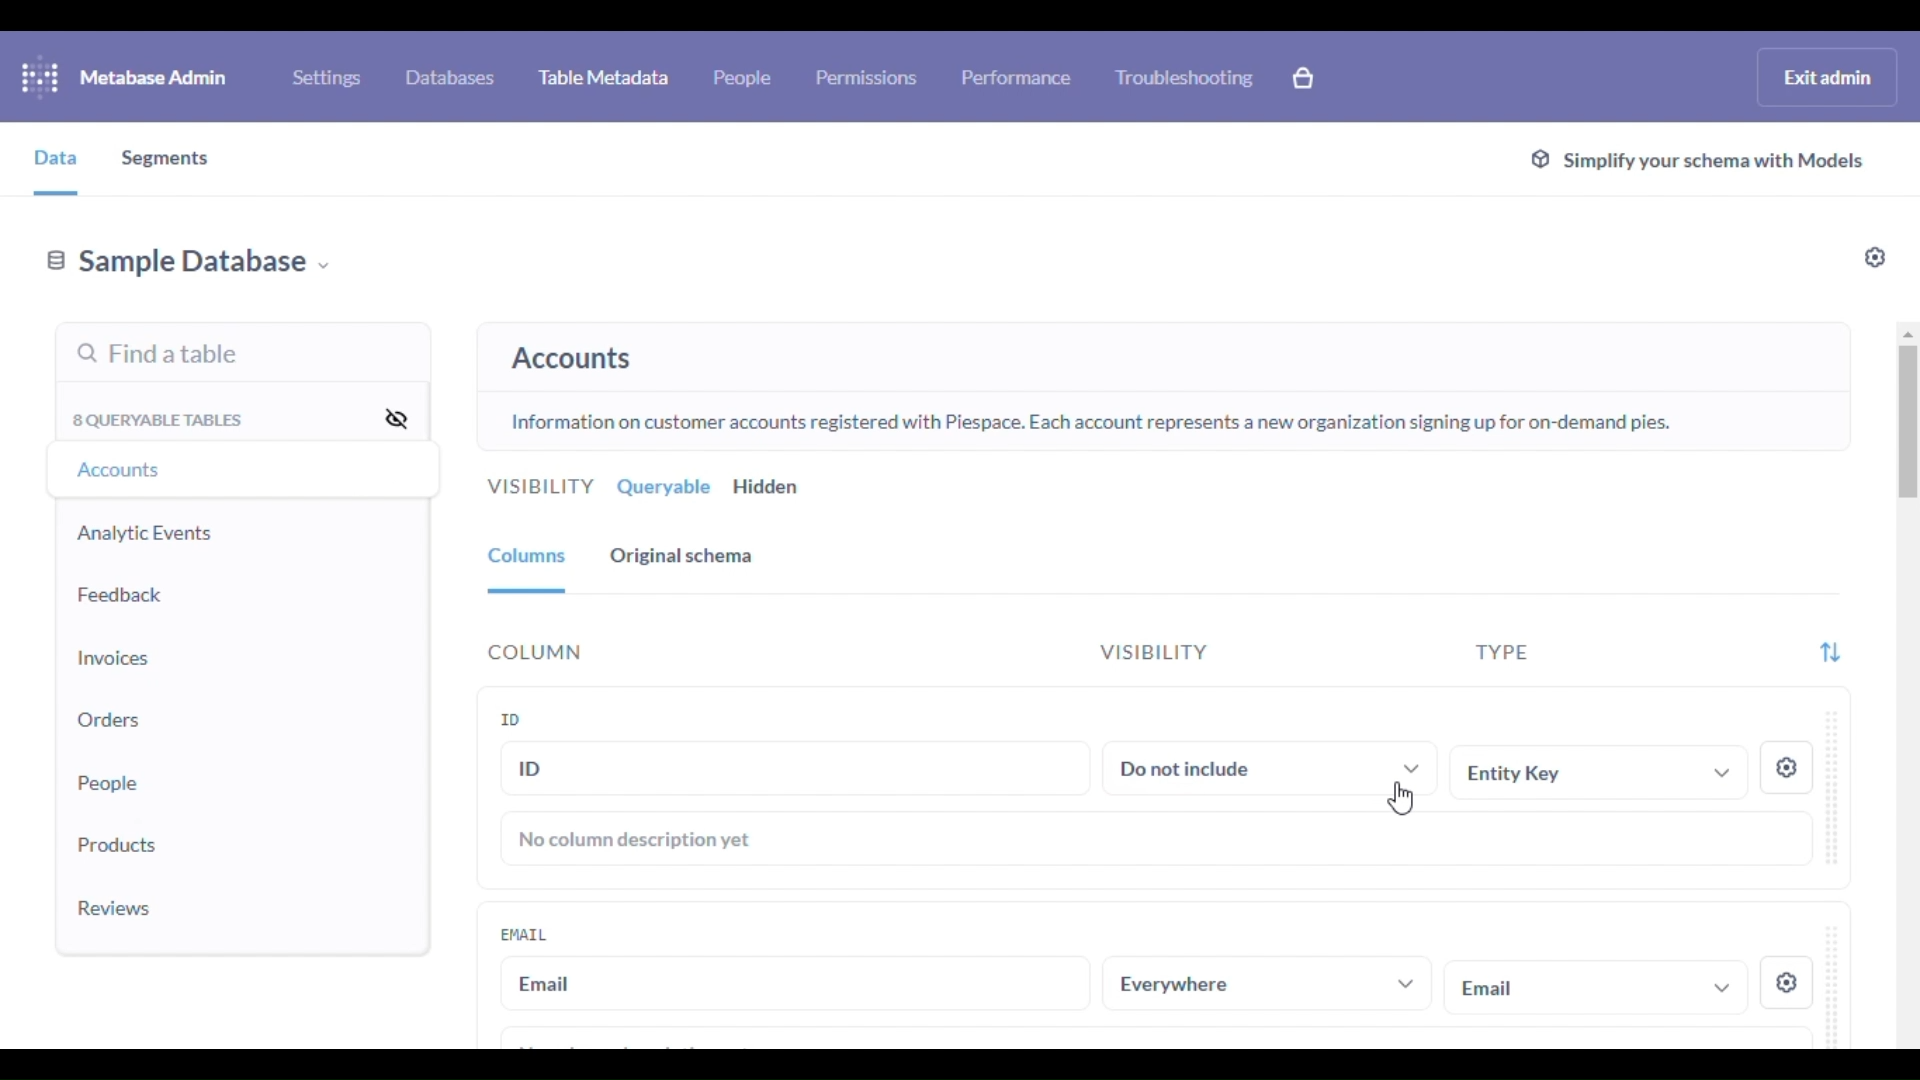 This screenshot has height=1080, width=1920. I want to click on select any table to see its schema and add or edit metadata., so click(1178, 345).